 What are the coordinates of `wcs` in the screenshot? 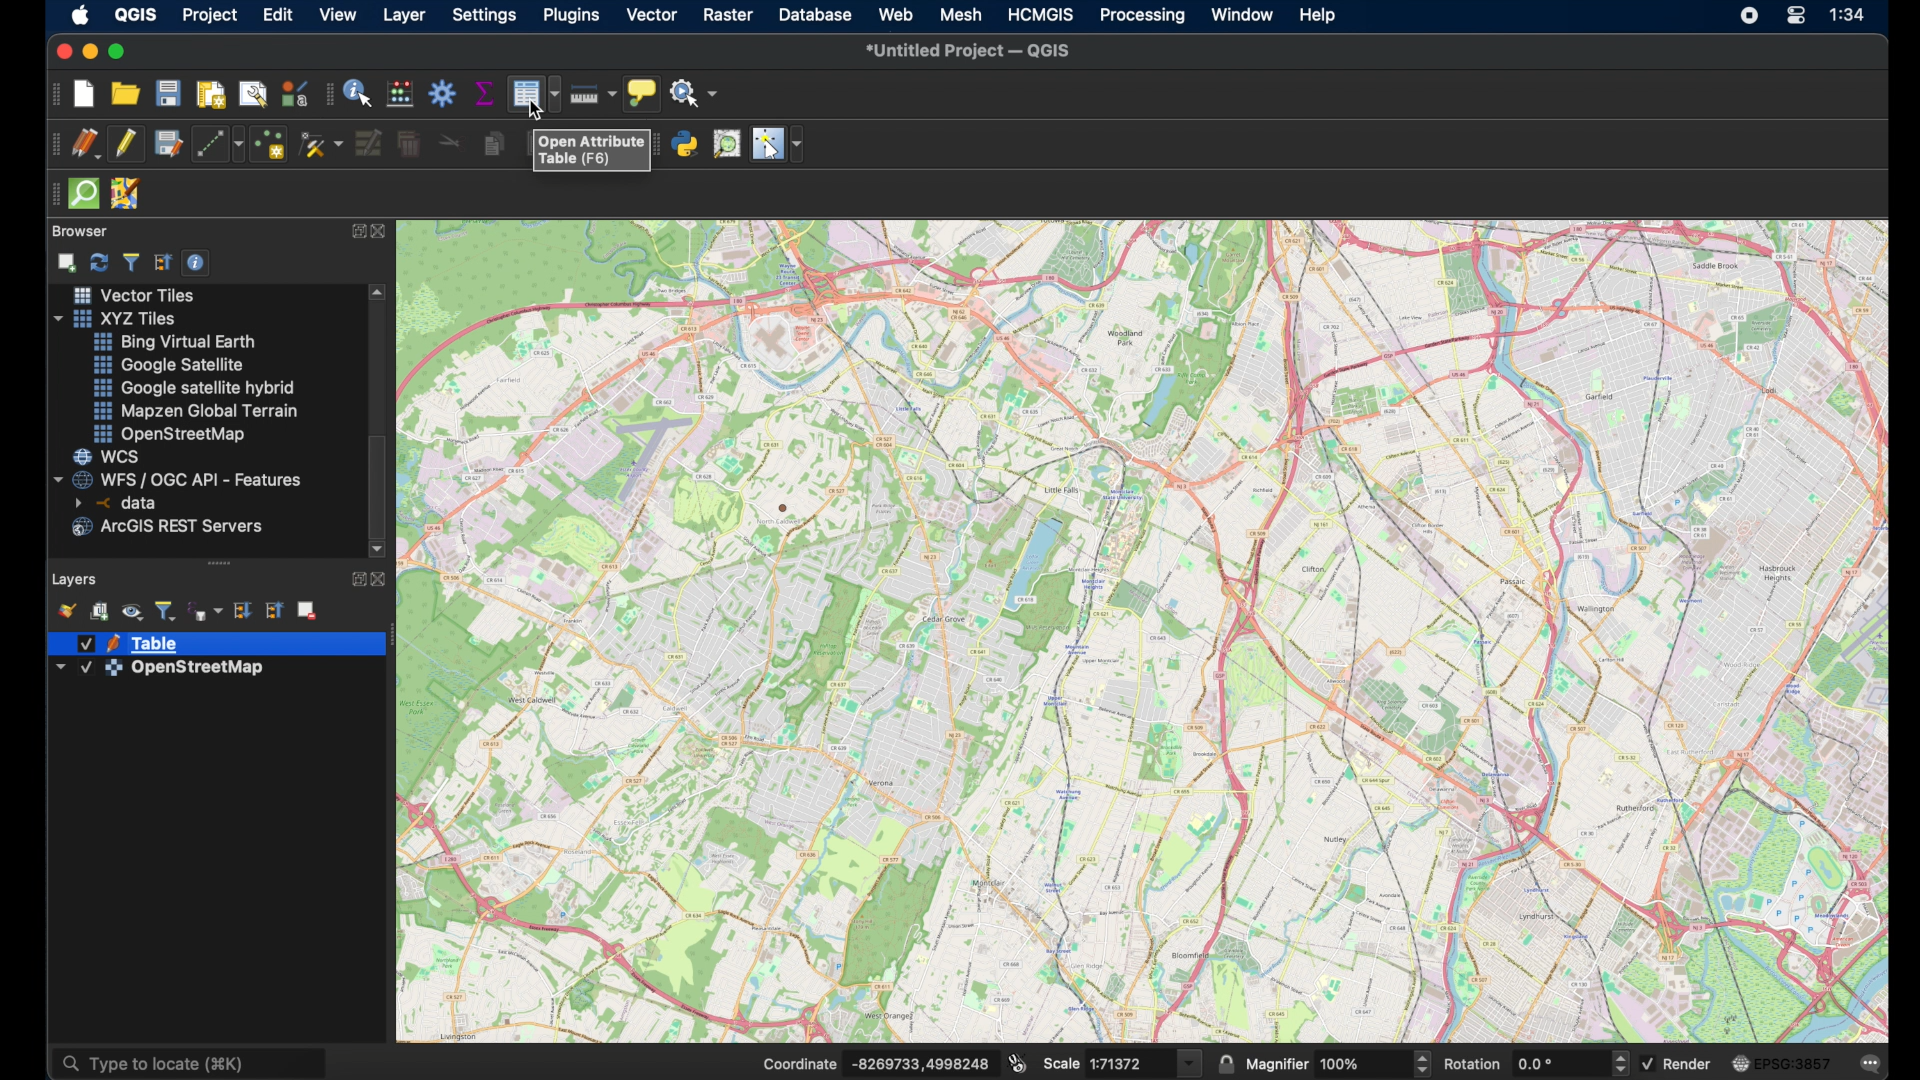 It's located at (111, 456).